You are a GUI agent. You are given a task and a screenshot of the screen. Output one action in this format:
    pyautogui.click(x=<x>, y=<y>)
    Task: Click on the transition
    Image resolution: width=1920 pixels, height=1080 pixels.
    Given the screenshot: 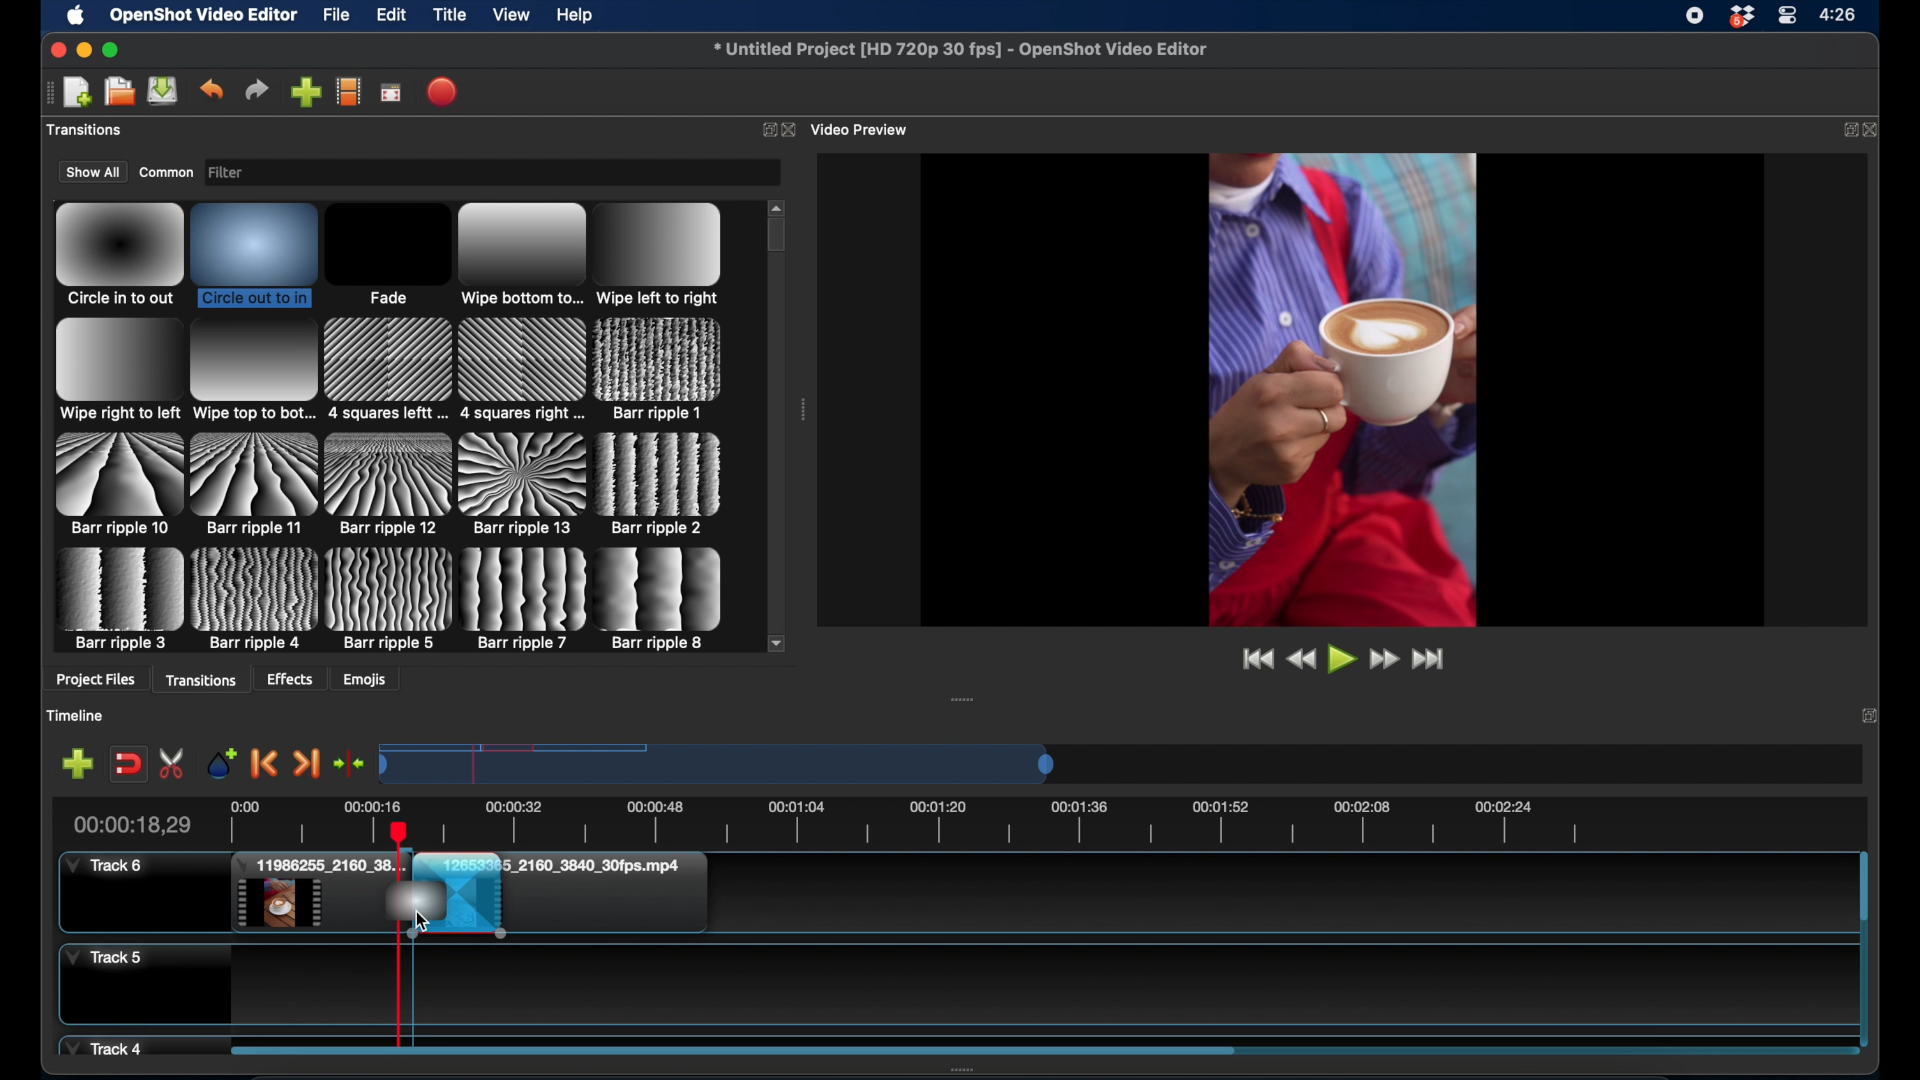 What is the action you would take?
    pyautogui.click(x=389, y=598)
    